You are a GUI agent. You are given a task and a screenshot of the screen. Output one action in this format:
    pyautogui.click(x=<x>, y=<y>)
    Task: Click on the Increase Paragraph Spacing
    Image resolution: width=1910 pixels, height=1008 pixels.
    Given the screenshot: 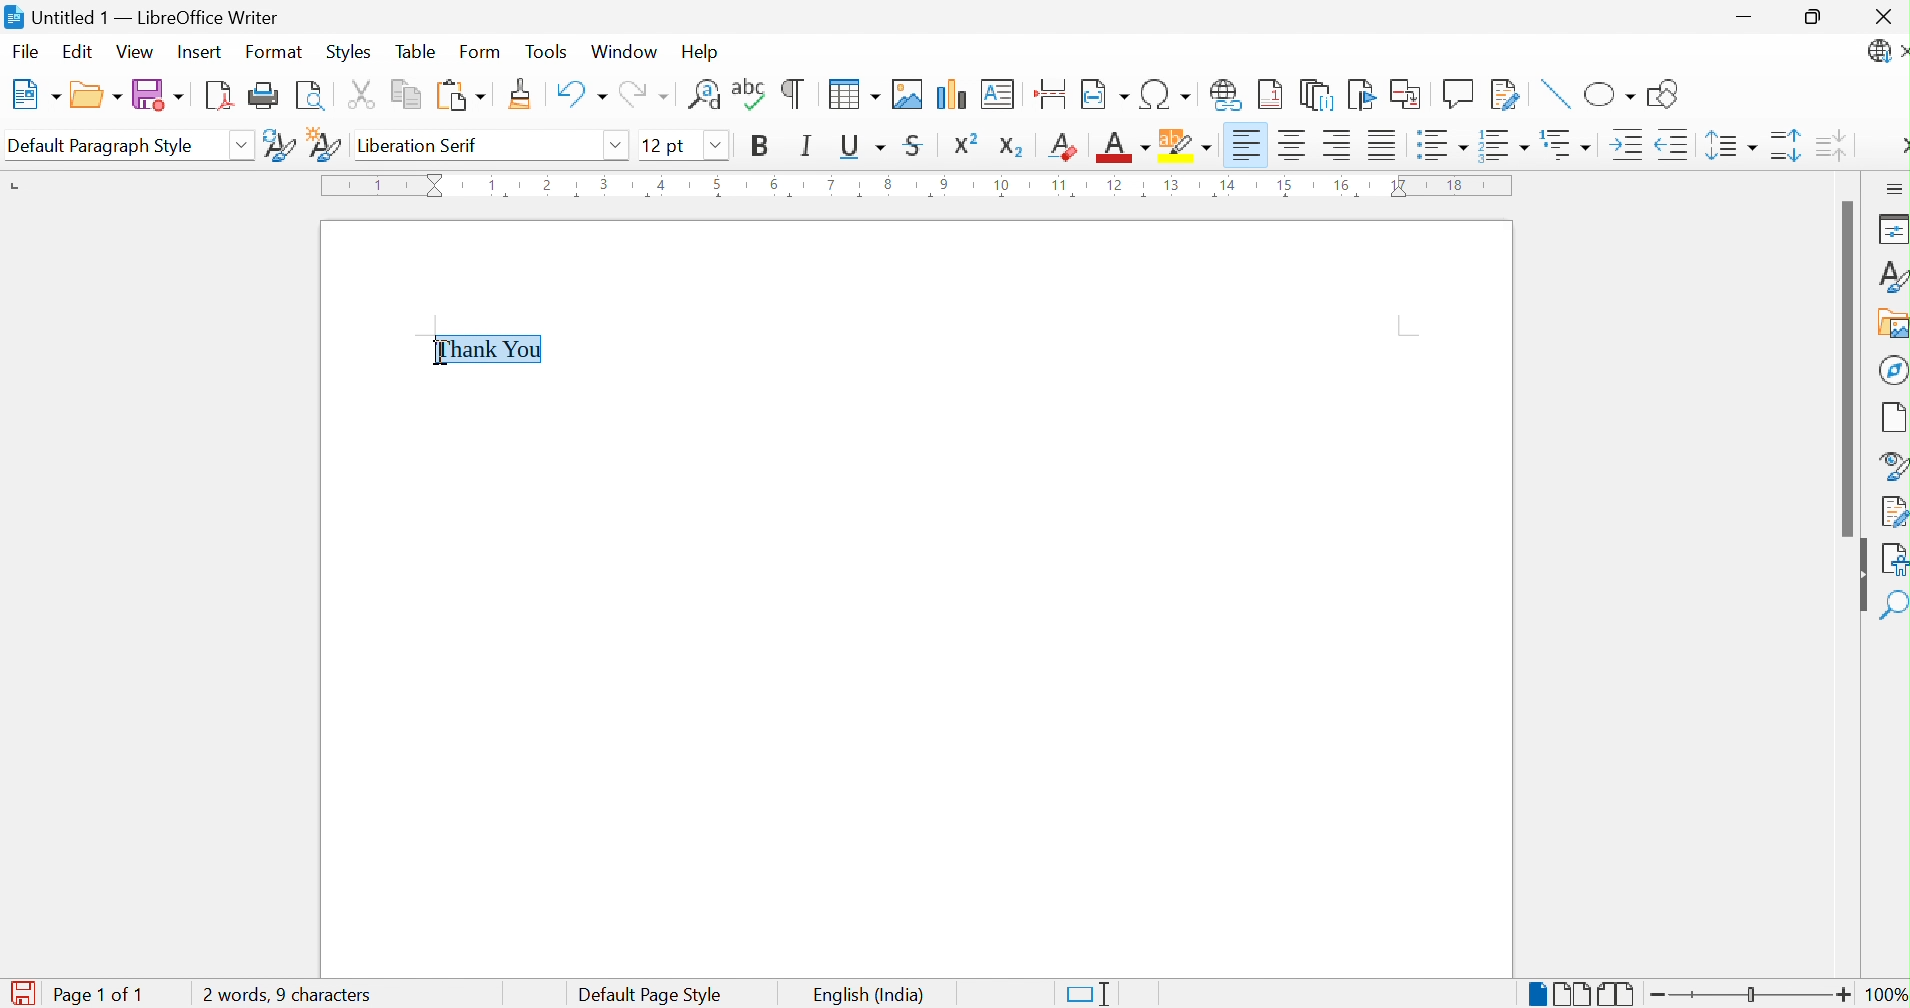 What is the action you would take?
    pyautogui.click(x=1785, y=149)
    